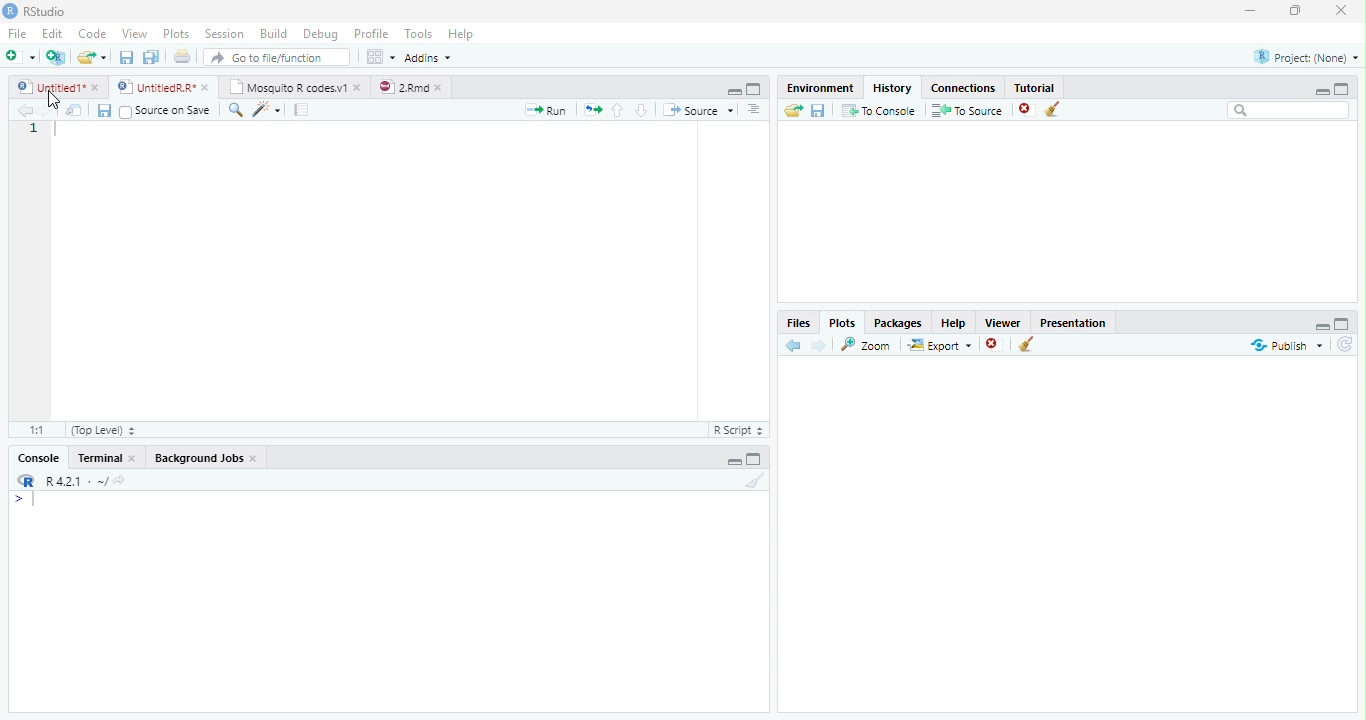 The width and height of the screenshot is (1366, 720). Describe the element at coordinates (109, 457) in the screenshot. I see `Terminal` at that location.